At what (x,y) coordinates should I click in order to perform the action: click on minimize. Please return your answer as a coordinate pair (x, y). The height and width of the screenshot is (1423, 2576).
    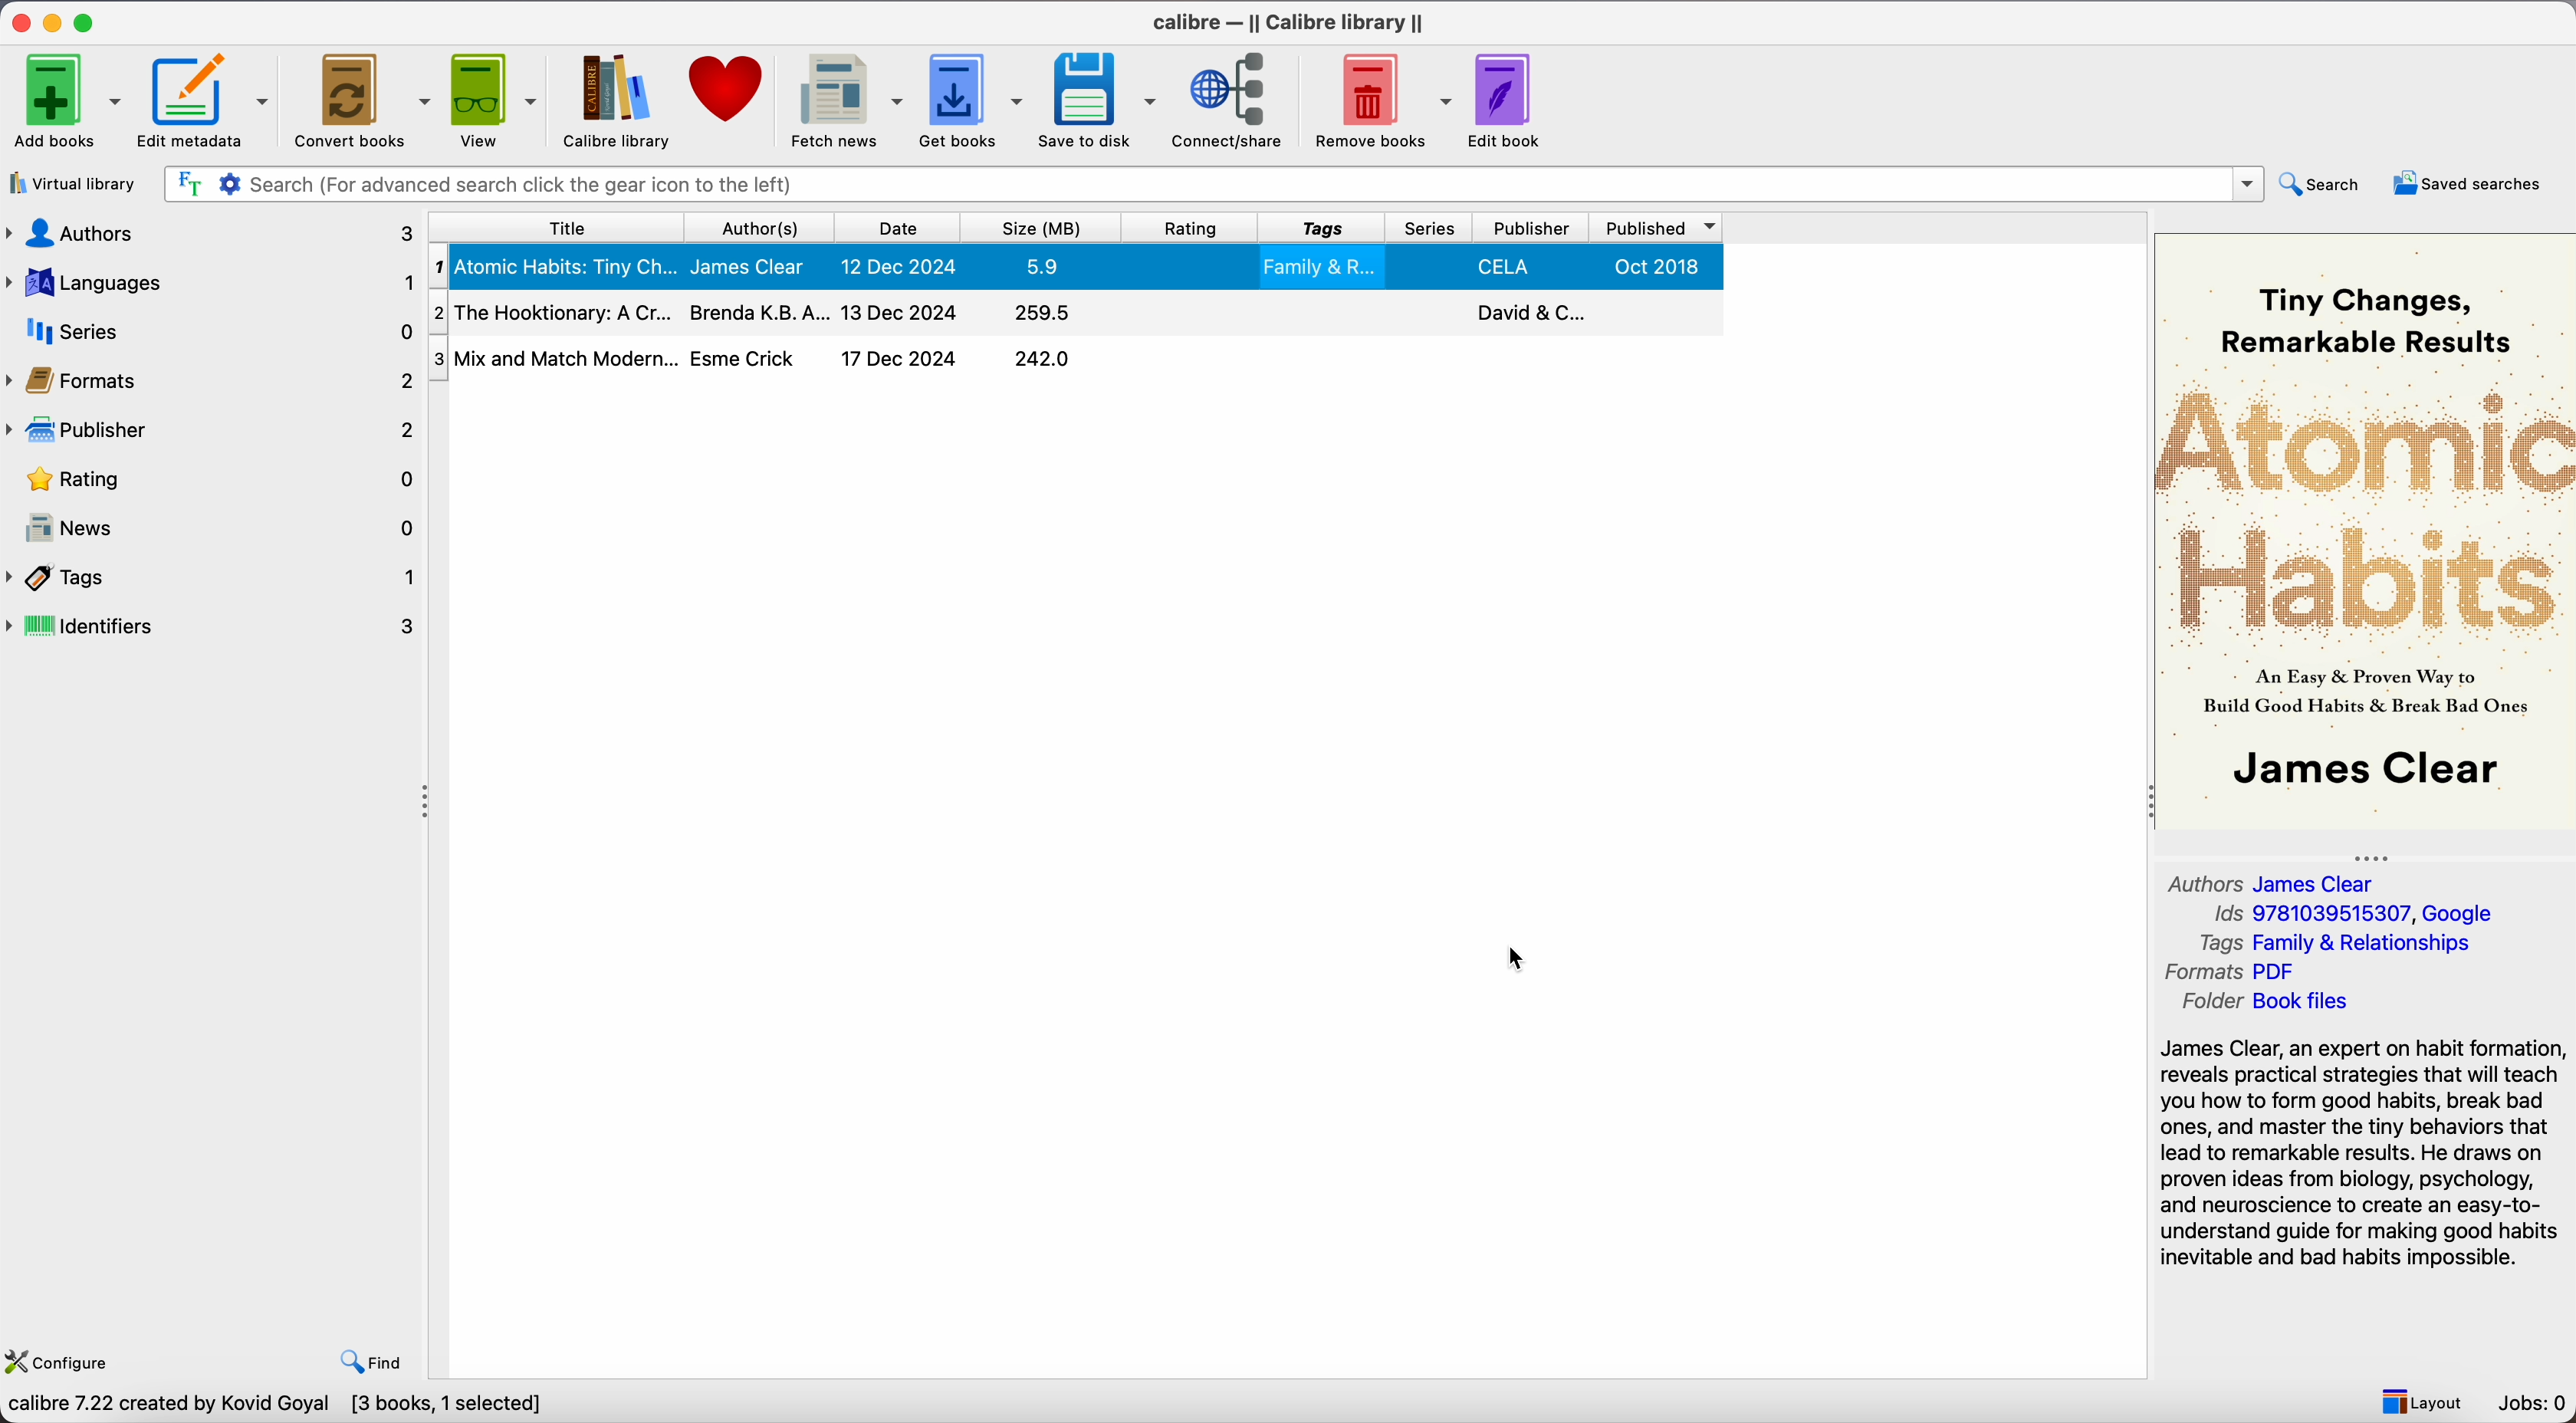
    Looking at the image, I should click on (56, 24).